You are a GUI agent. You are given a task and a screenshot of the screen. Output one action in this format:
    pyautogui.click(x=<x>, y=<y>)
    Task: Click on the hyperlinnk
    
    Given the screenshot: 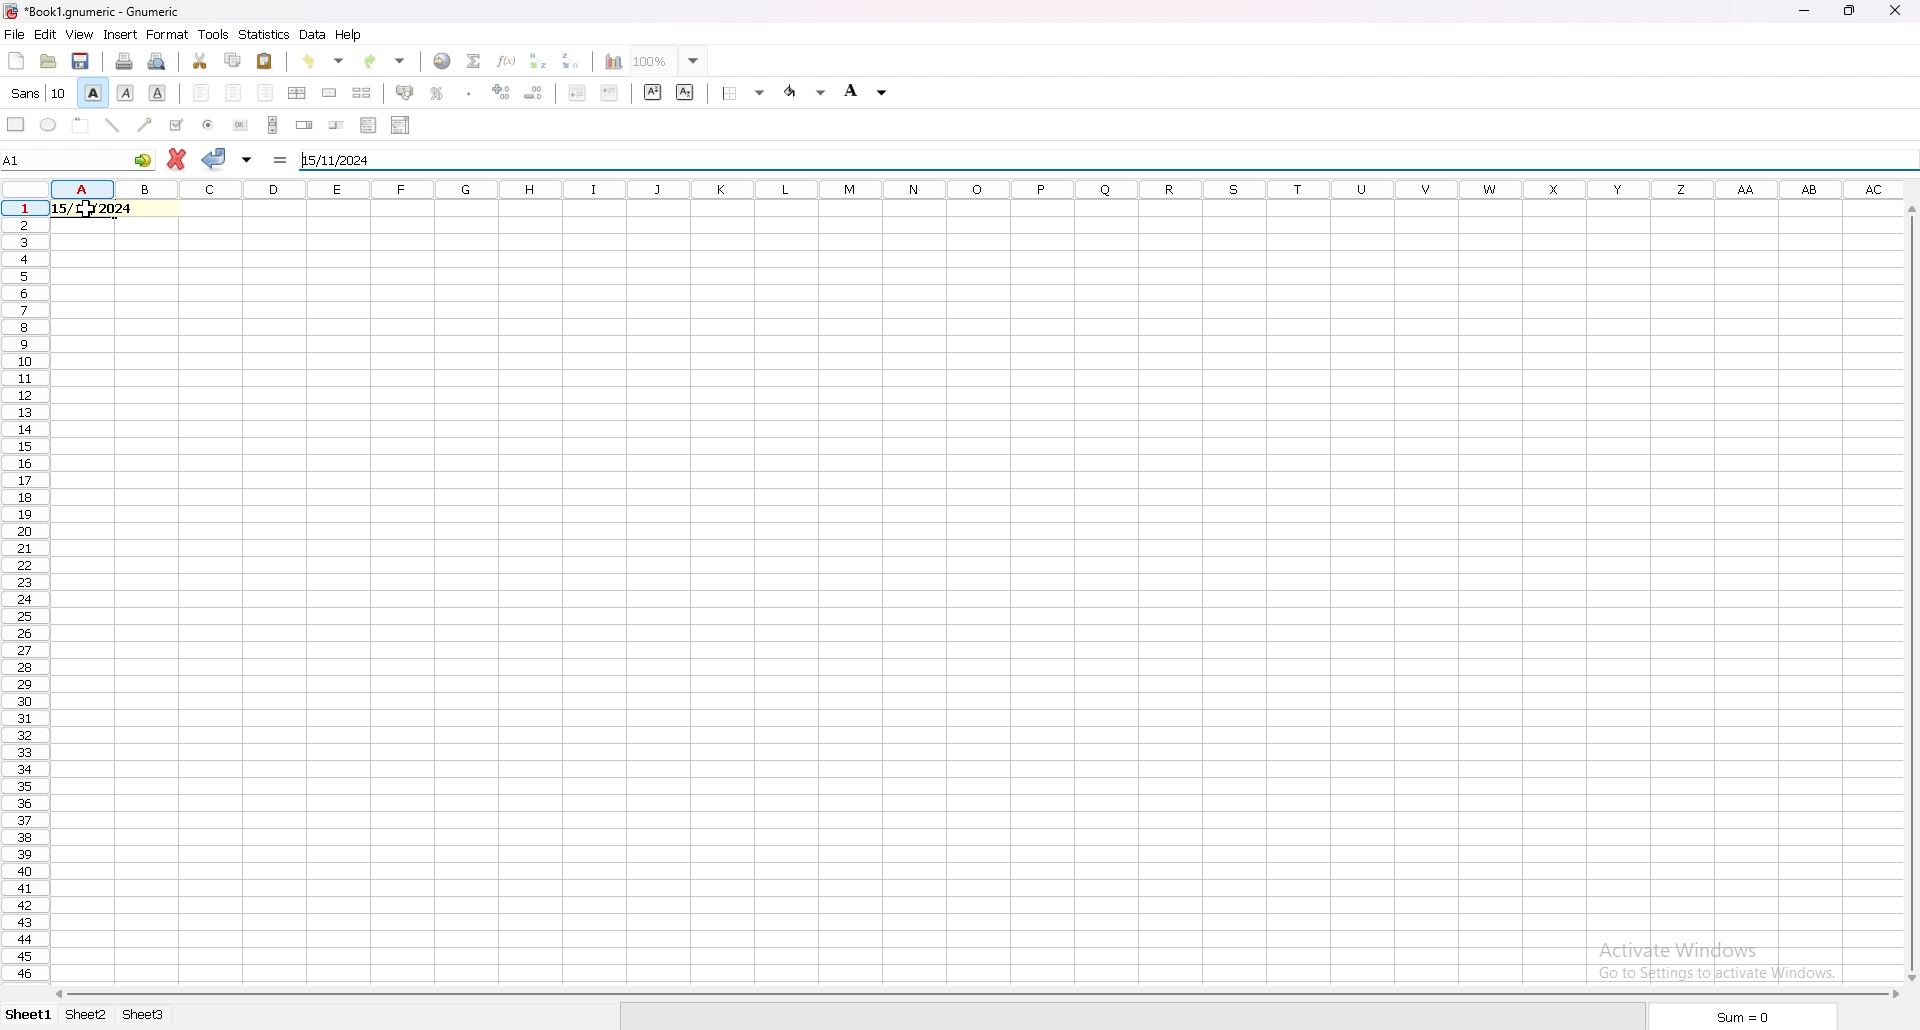 What is the action you would take?
    pyautogui.click(x=443, y=60)
    